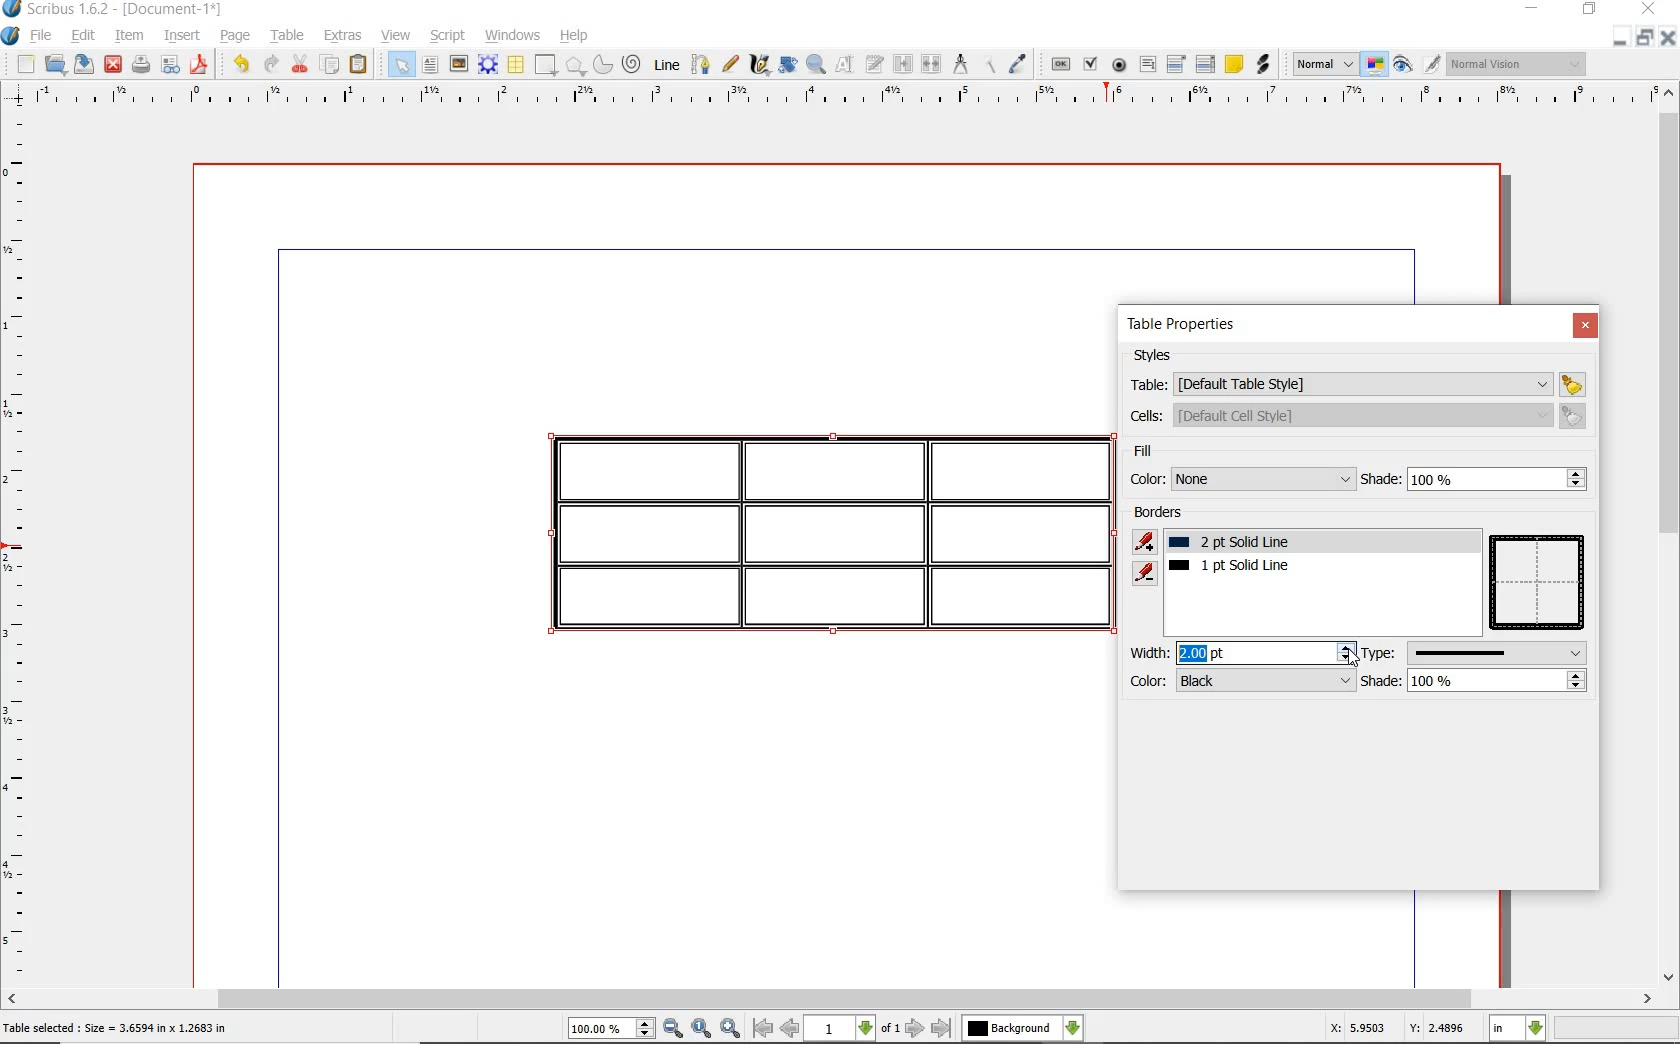  Describe the element at coordinates (1092, 66) in the screenshot. I see `pdf check box` at that location.